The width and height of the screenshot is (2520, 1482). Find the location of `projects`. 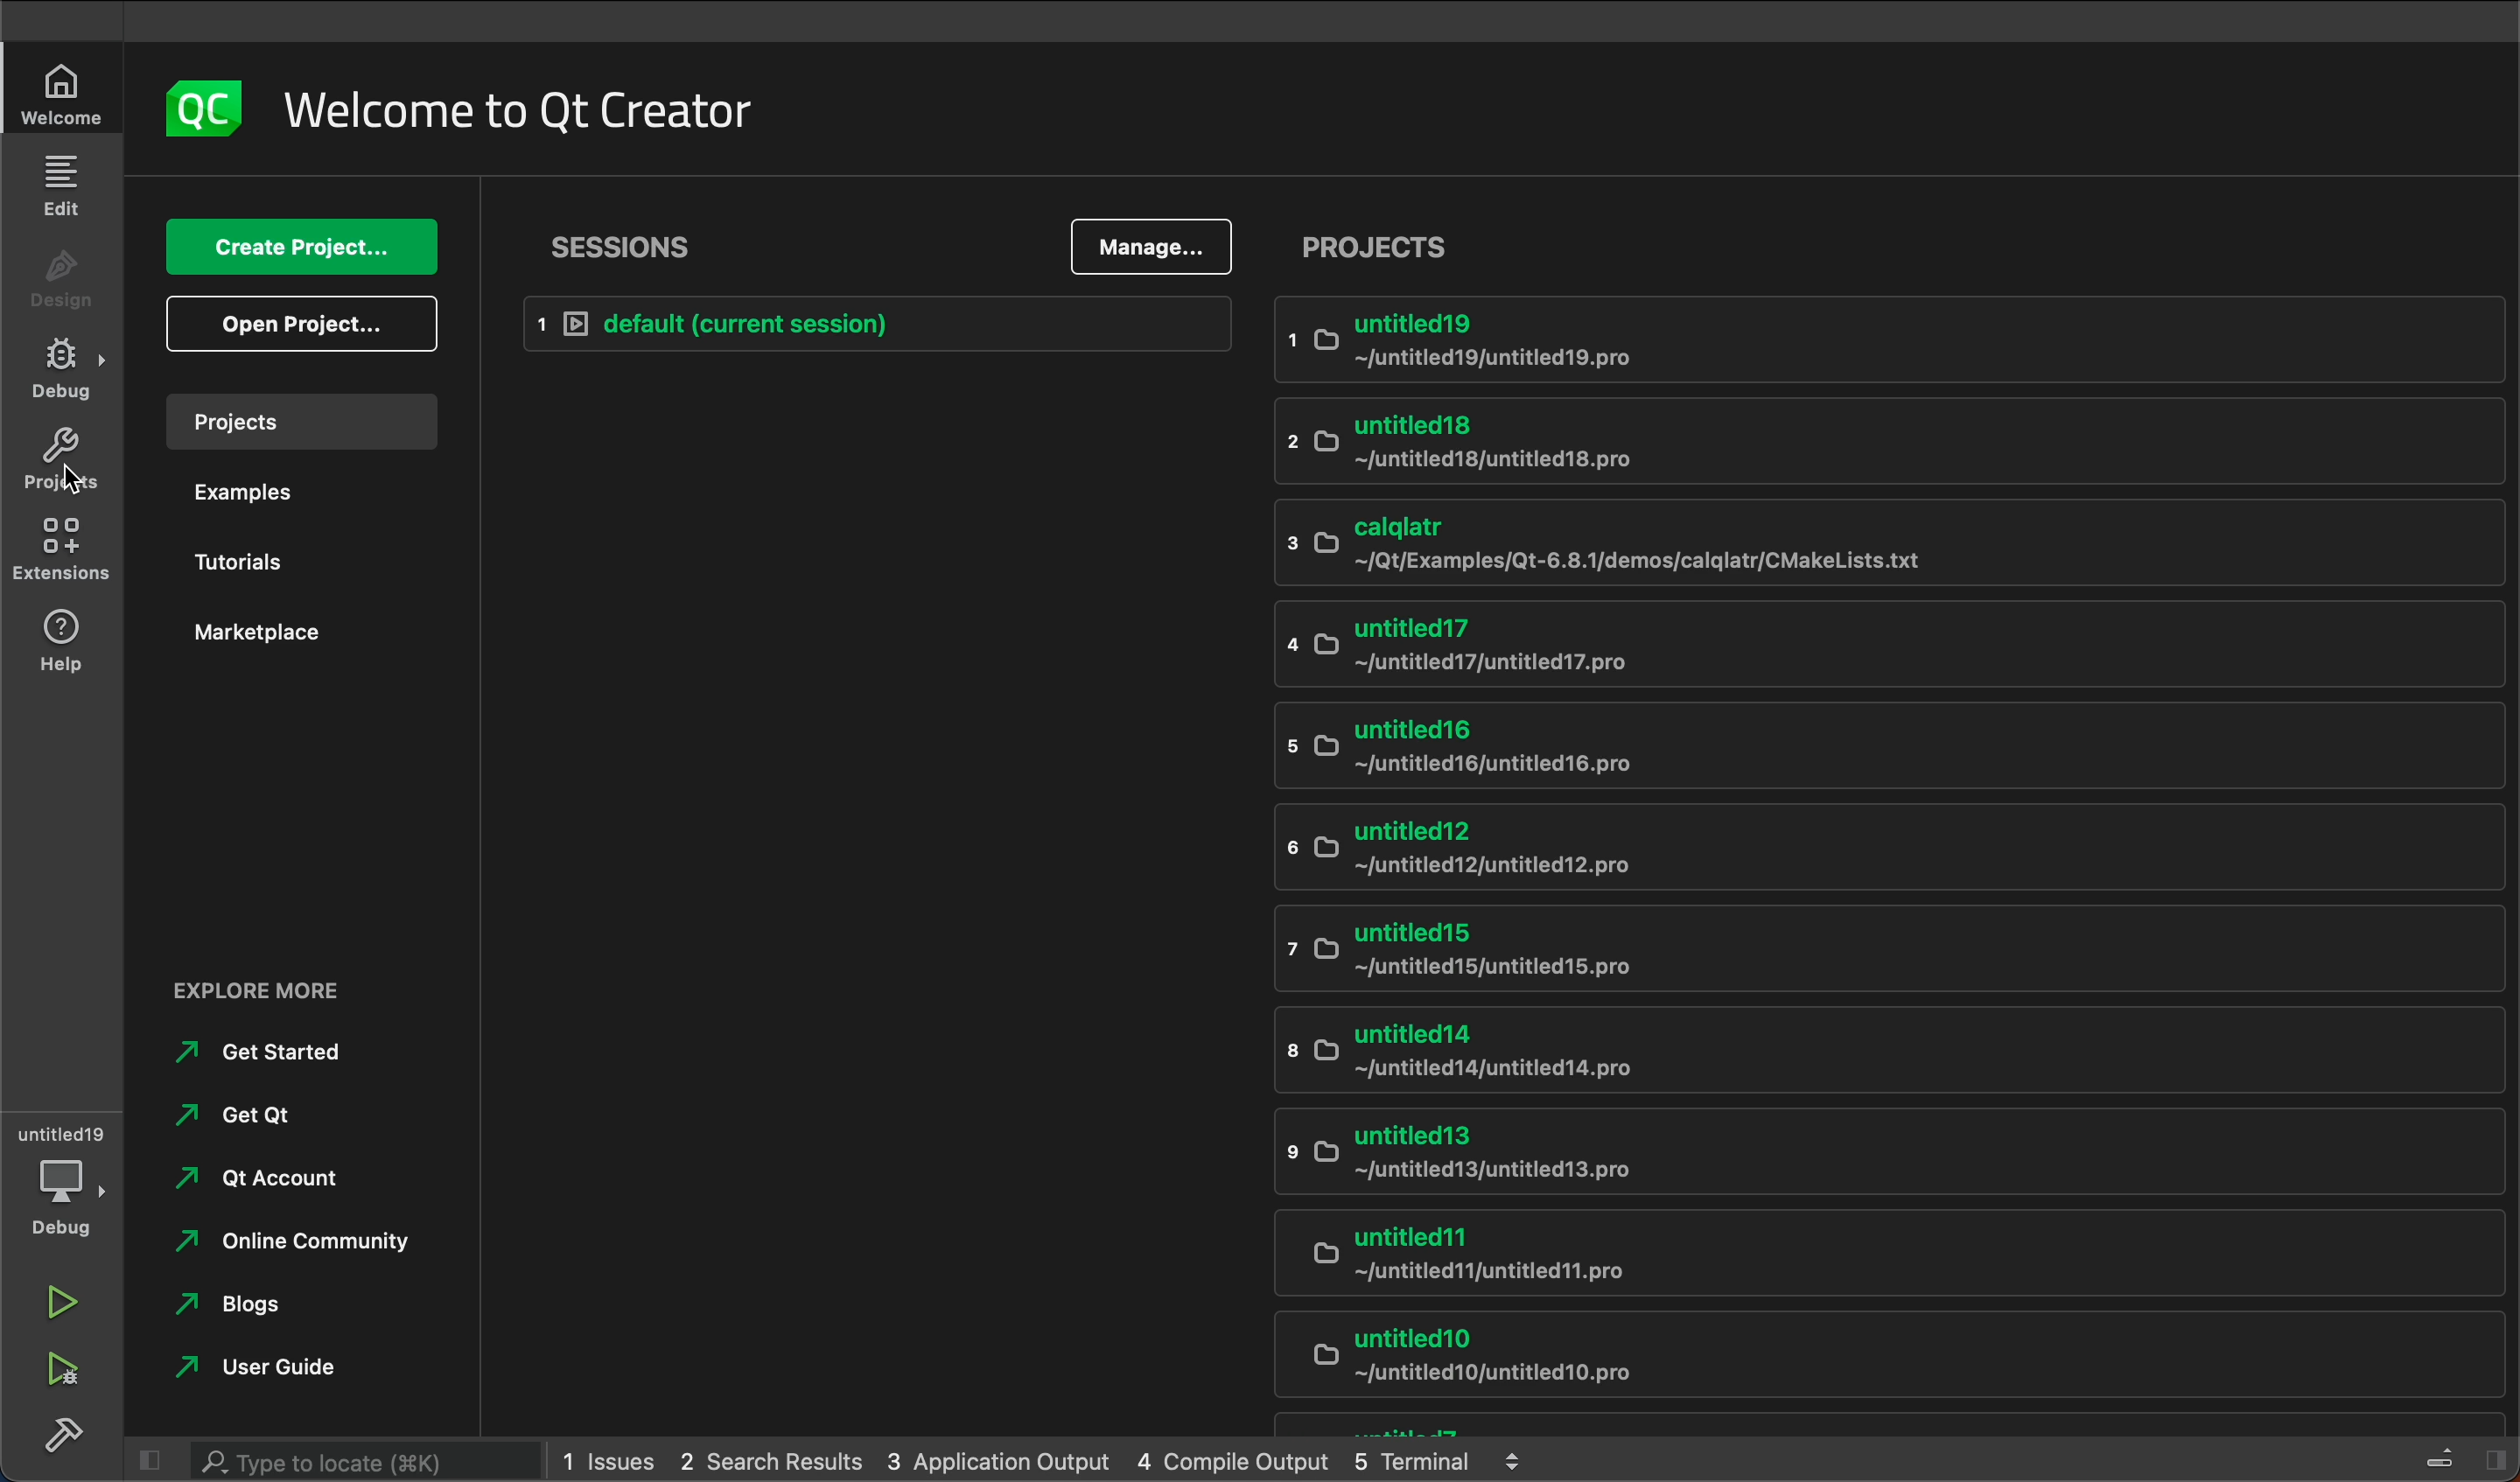

projects is located at coordinates (306, 418).